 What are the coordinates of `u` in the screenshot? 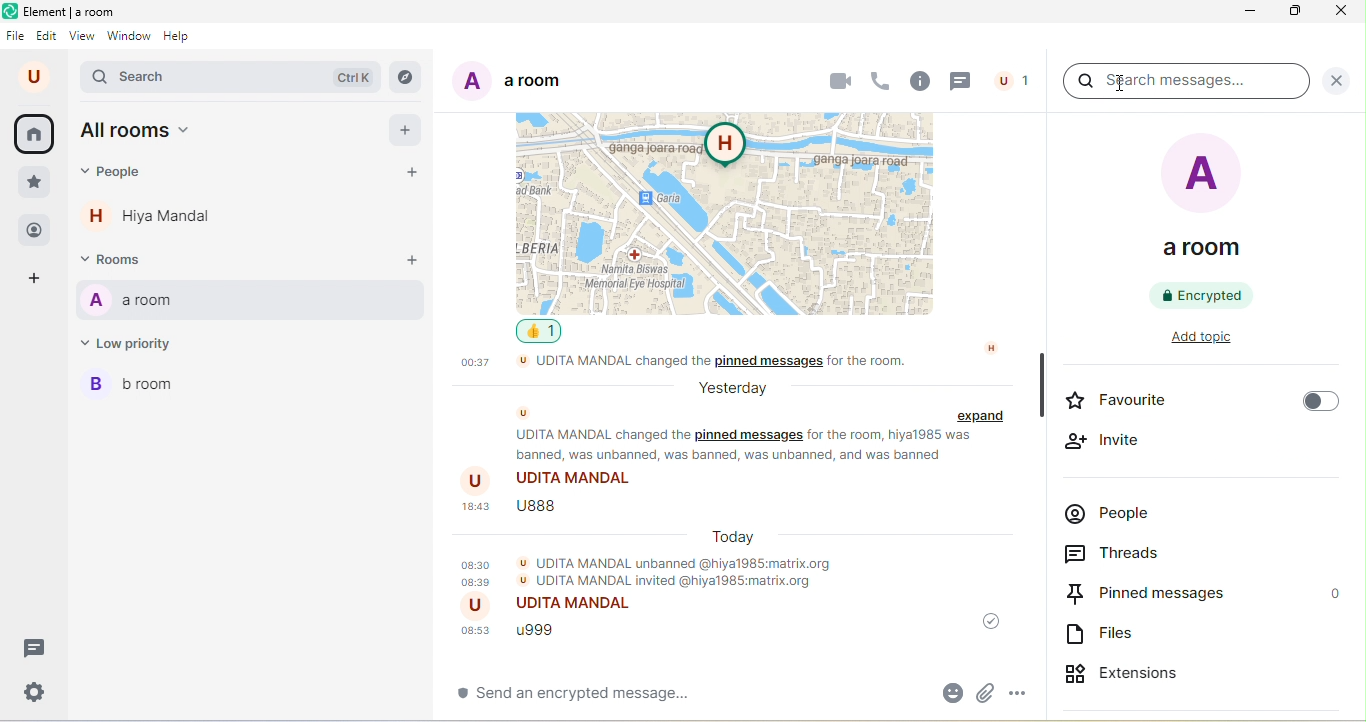 It's located at (33, 77).